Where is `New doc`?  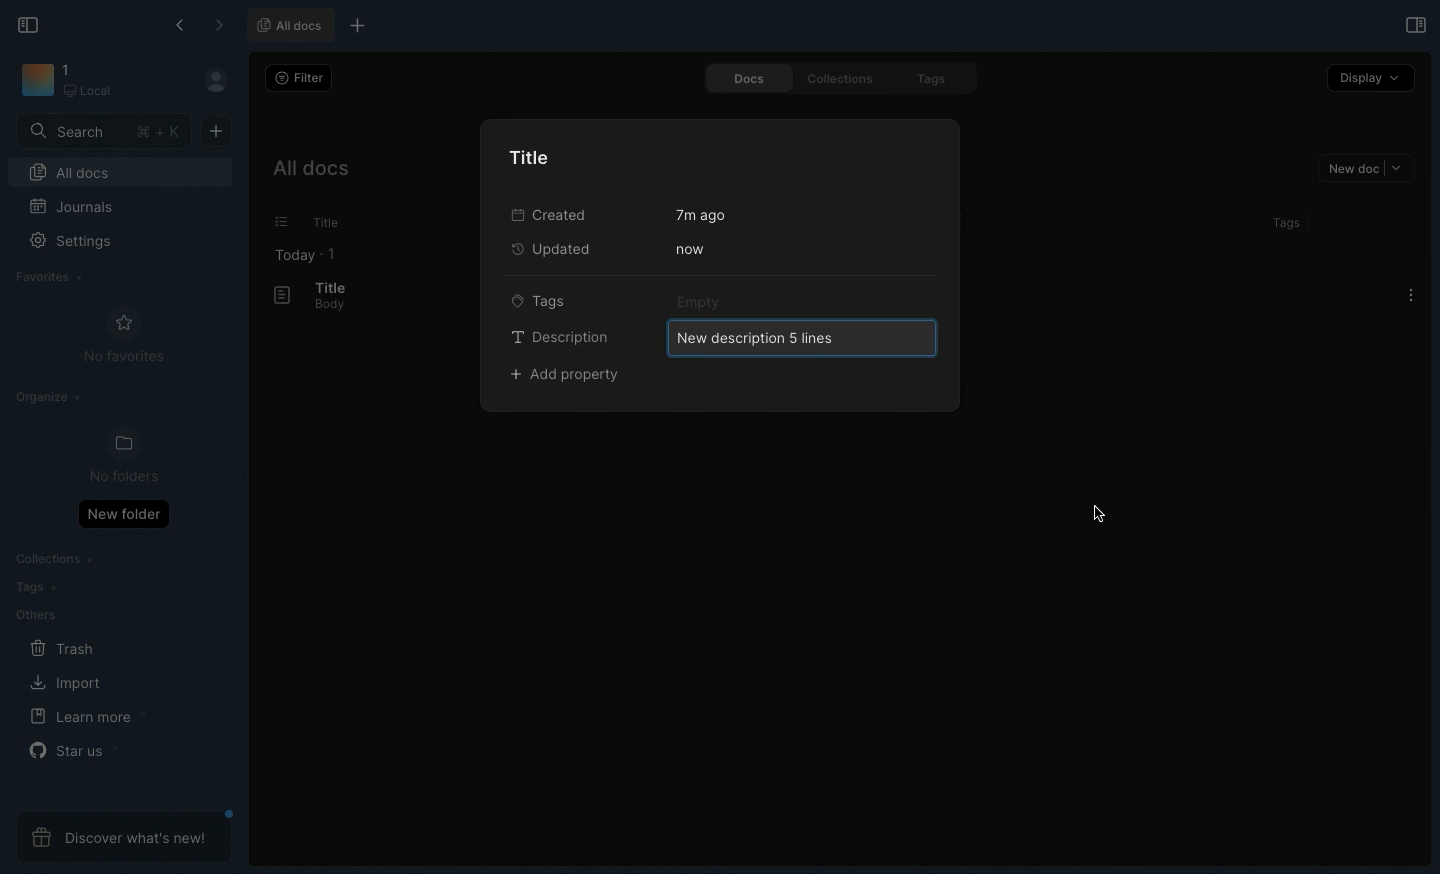 New doc is located at coordinates (216, 129).